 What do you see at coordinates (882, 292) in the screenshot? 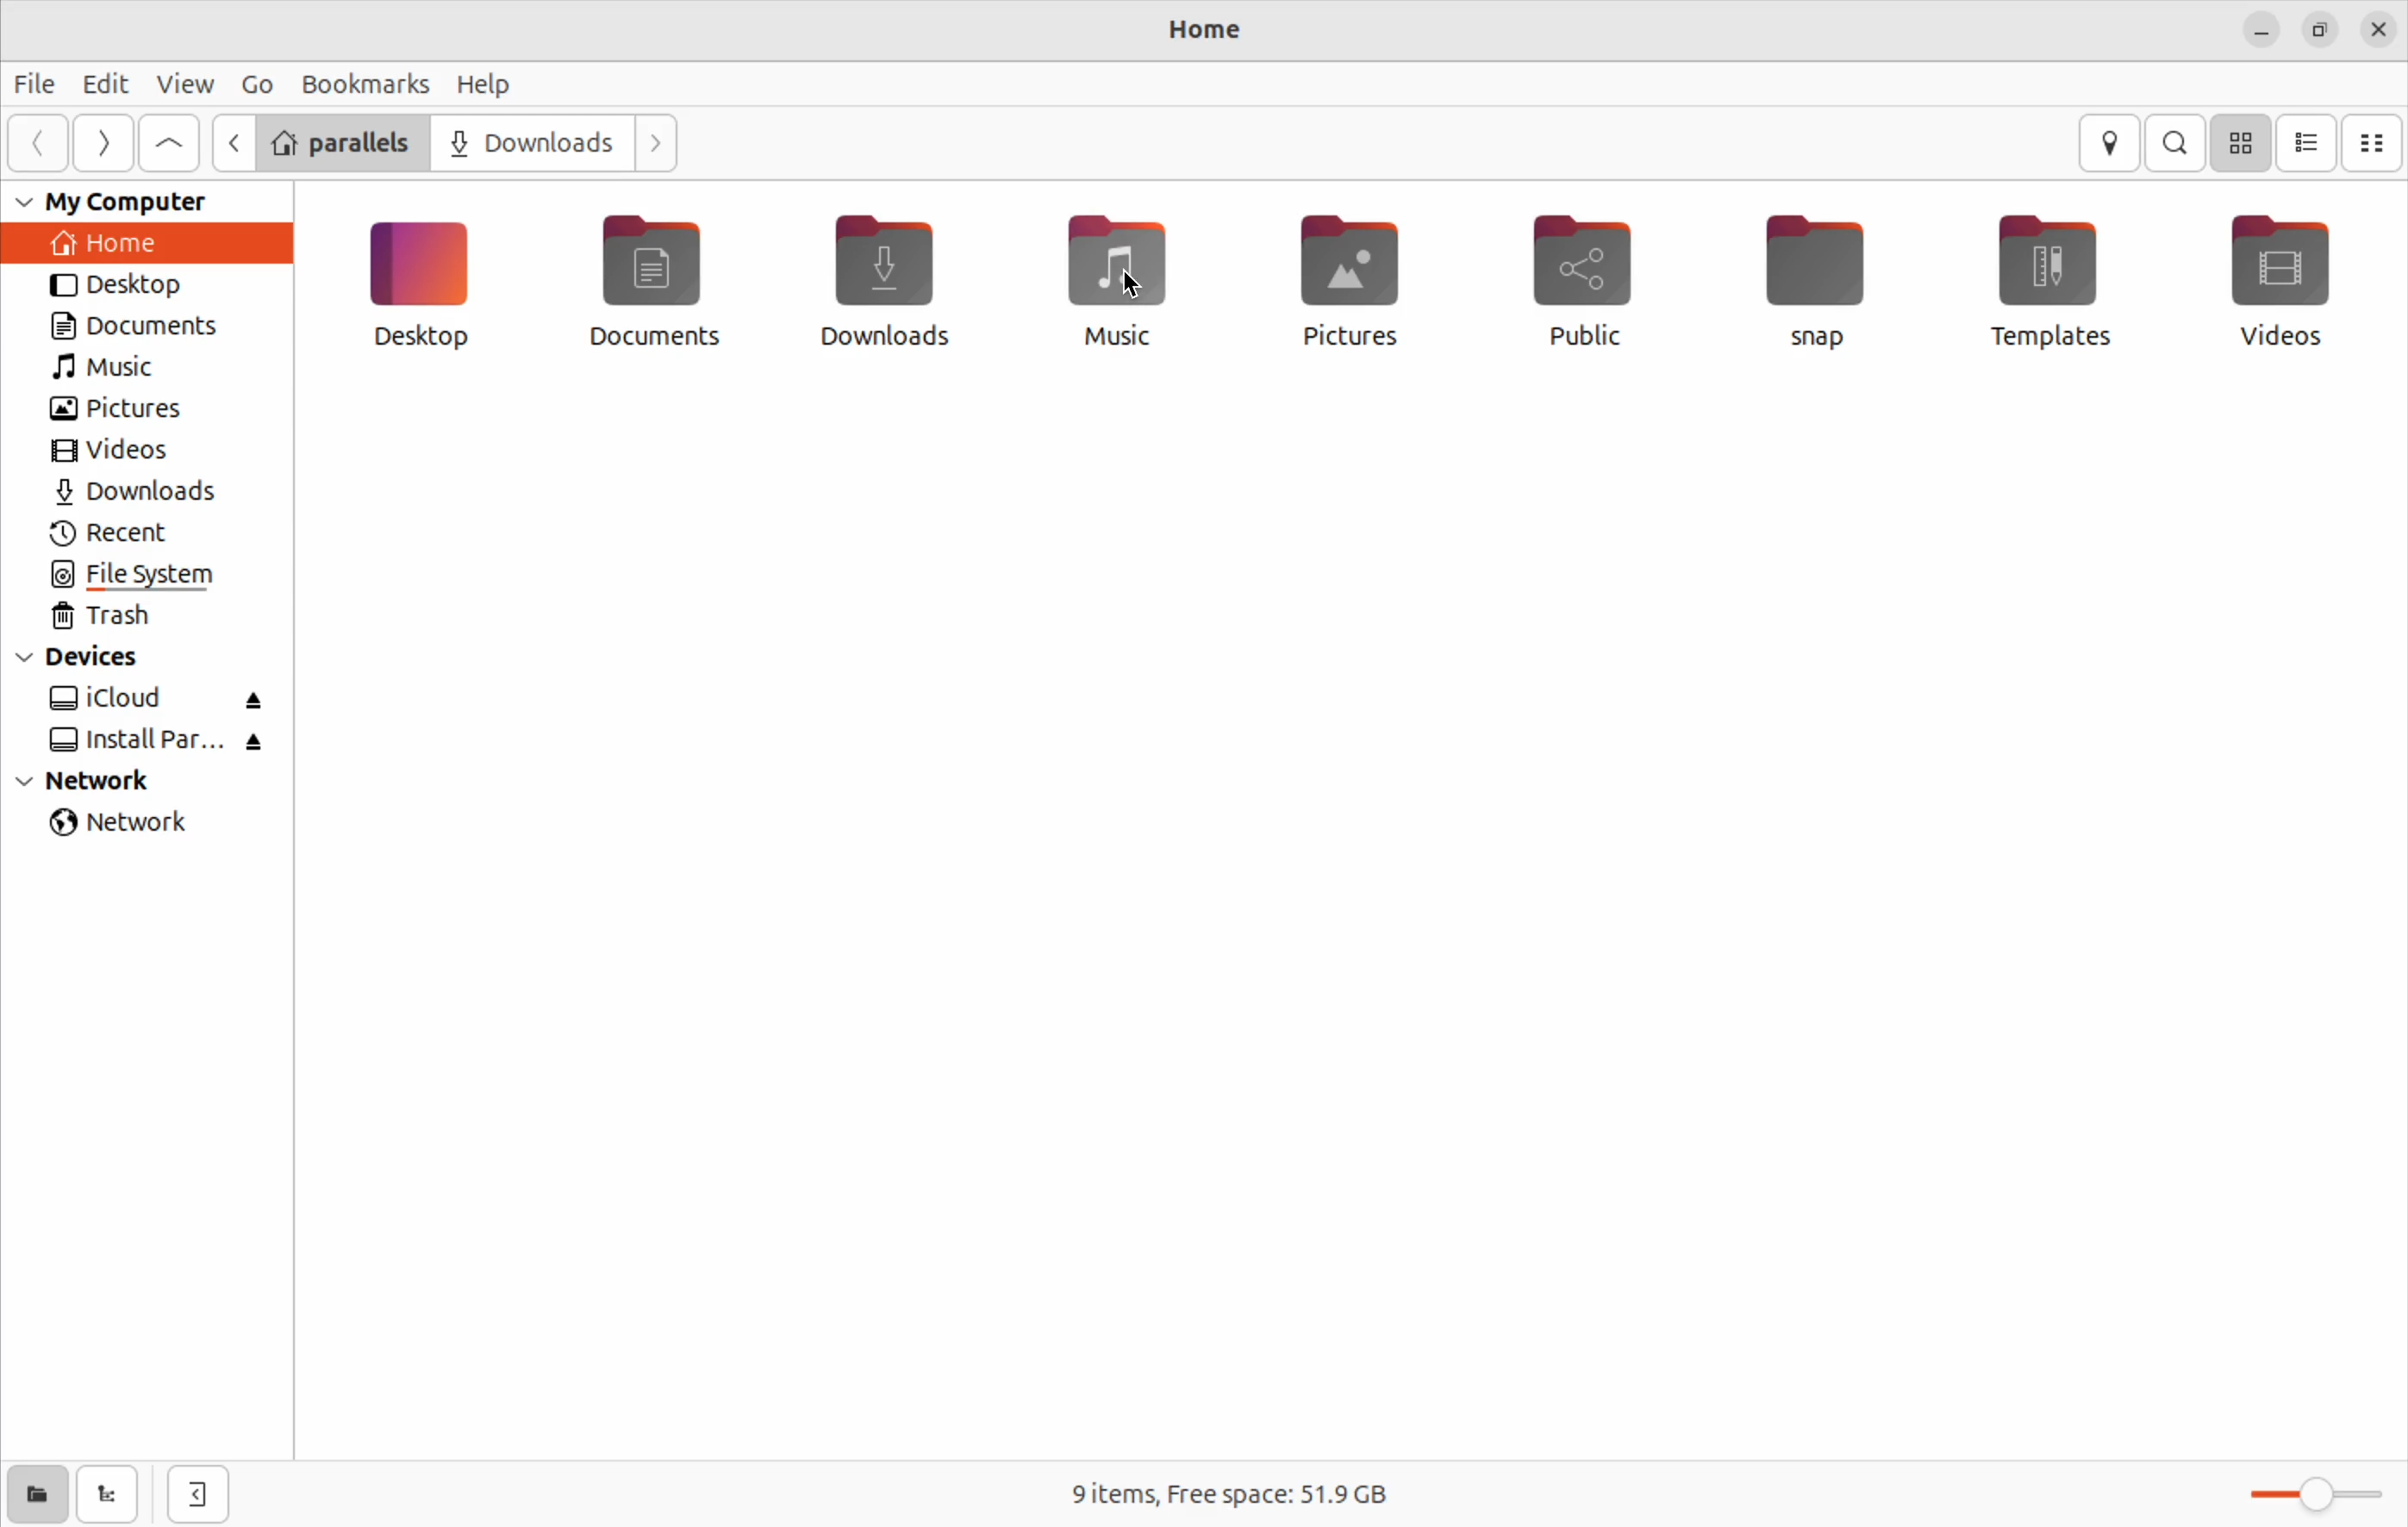
I see `Downloads files` at bounding box center [882, 292].